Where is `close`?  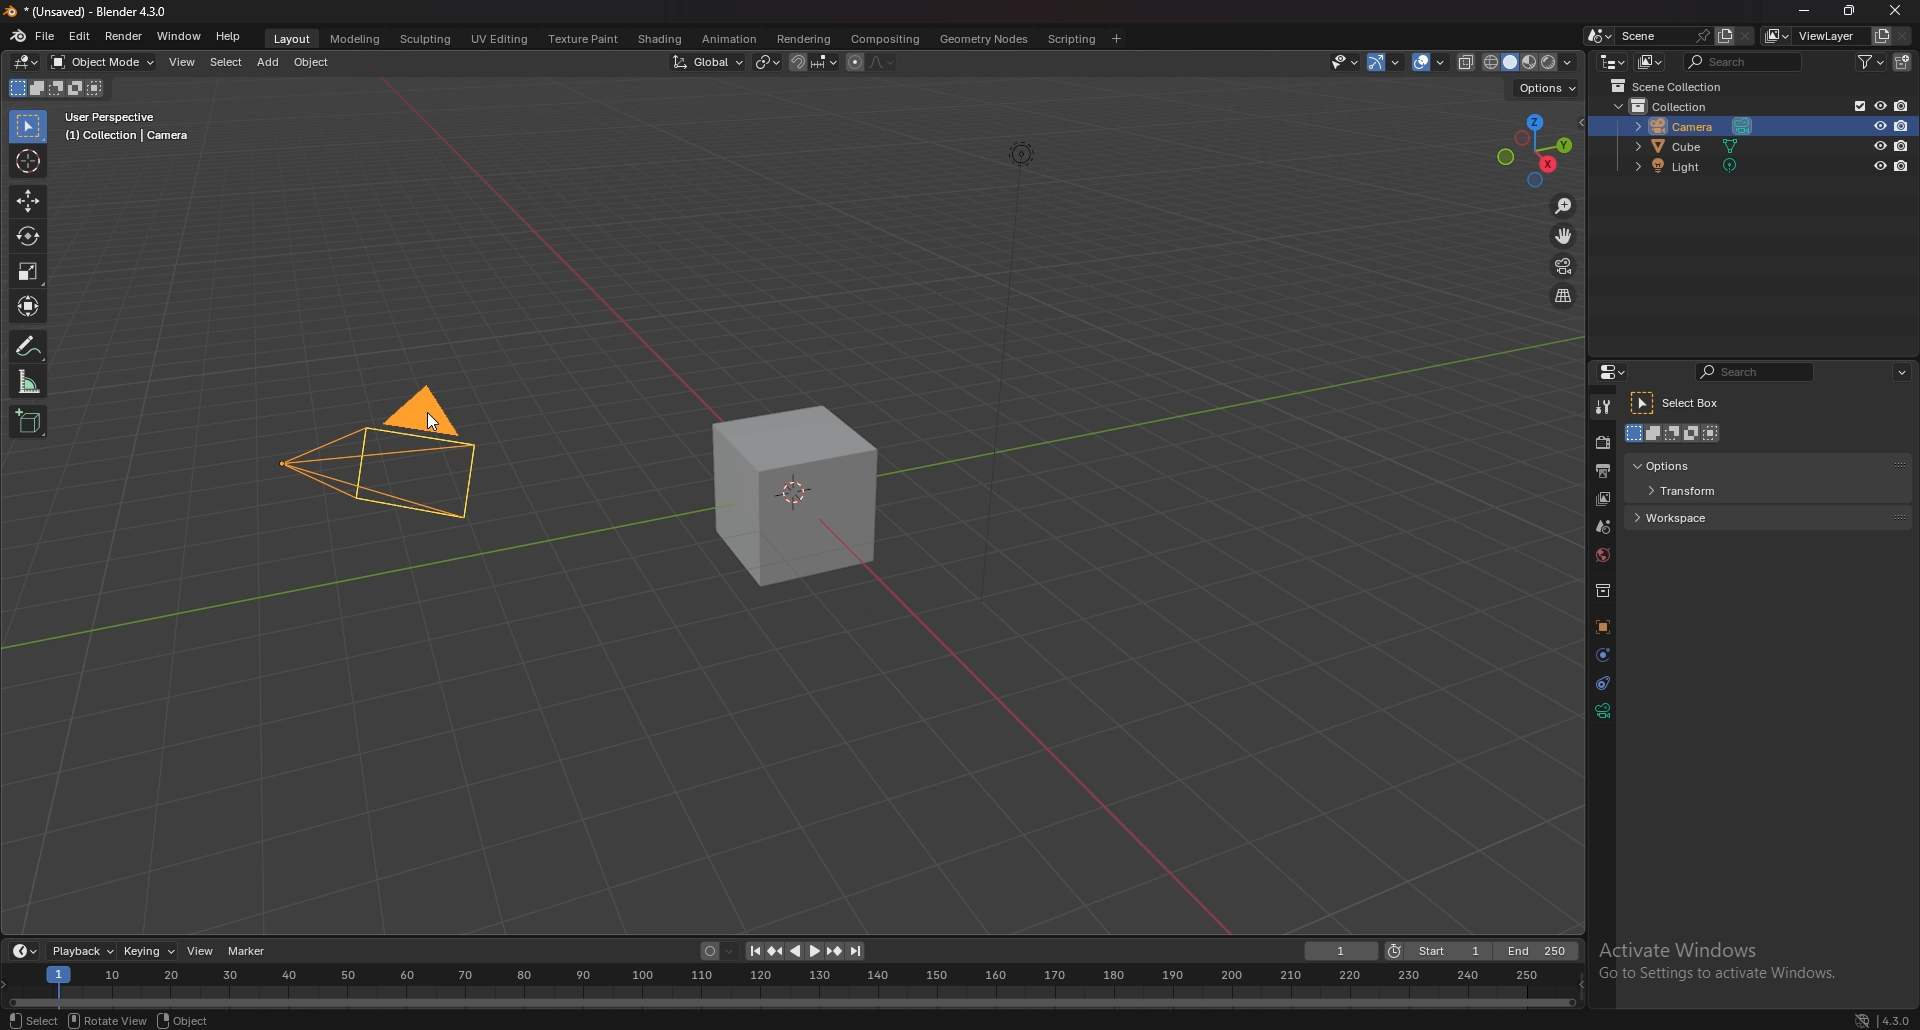 close is located at coordinates (1897, 11).